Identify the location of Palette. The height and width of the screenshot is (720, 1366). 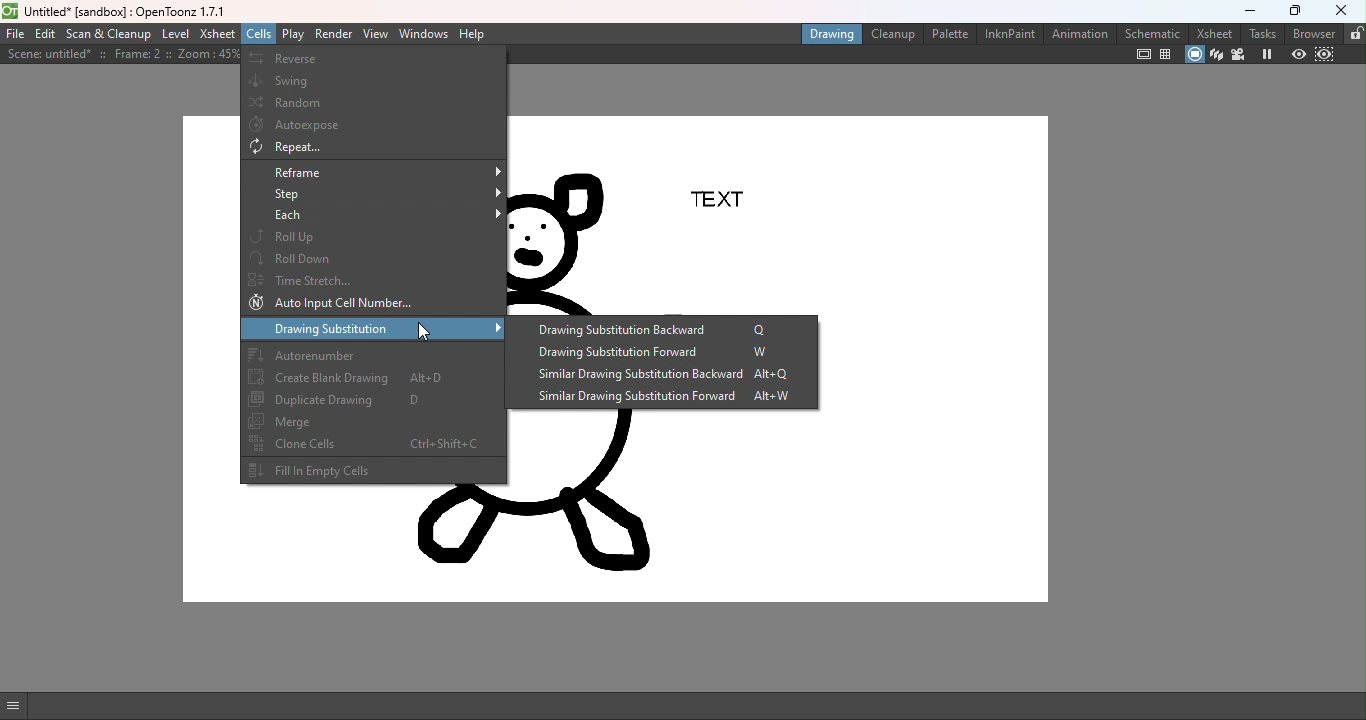
(949, 35).